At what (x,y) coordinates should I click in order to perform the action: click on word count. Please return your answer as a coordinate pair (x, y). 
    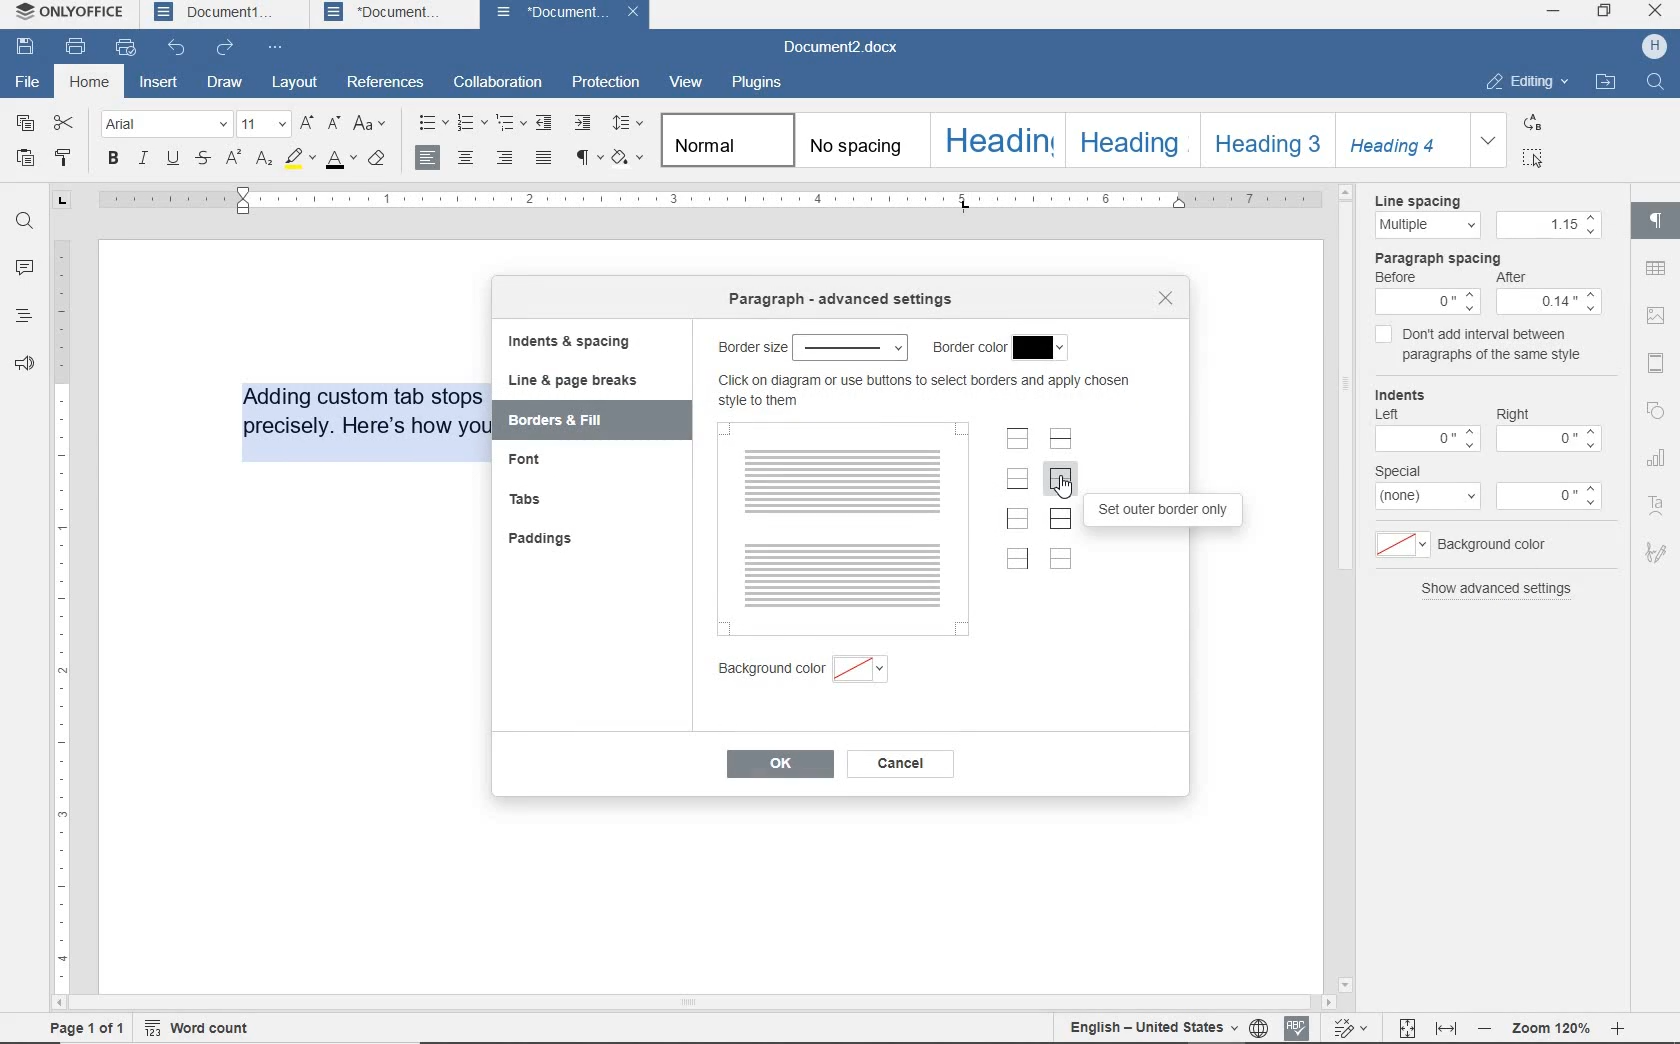
    Looking at the image, I should click on (200, 1029).